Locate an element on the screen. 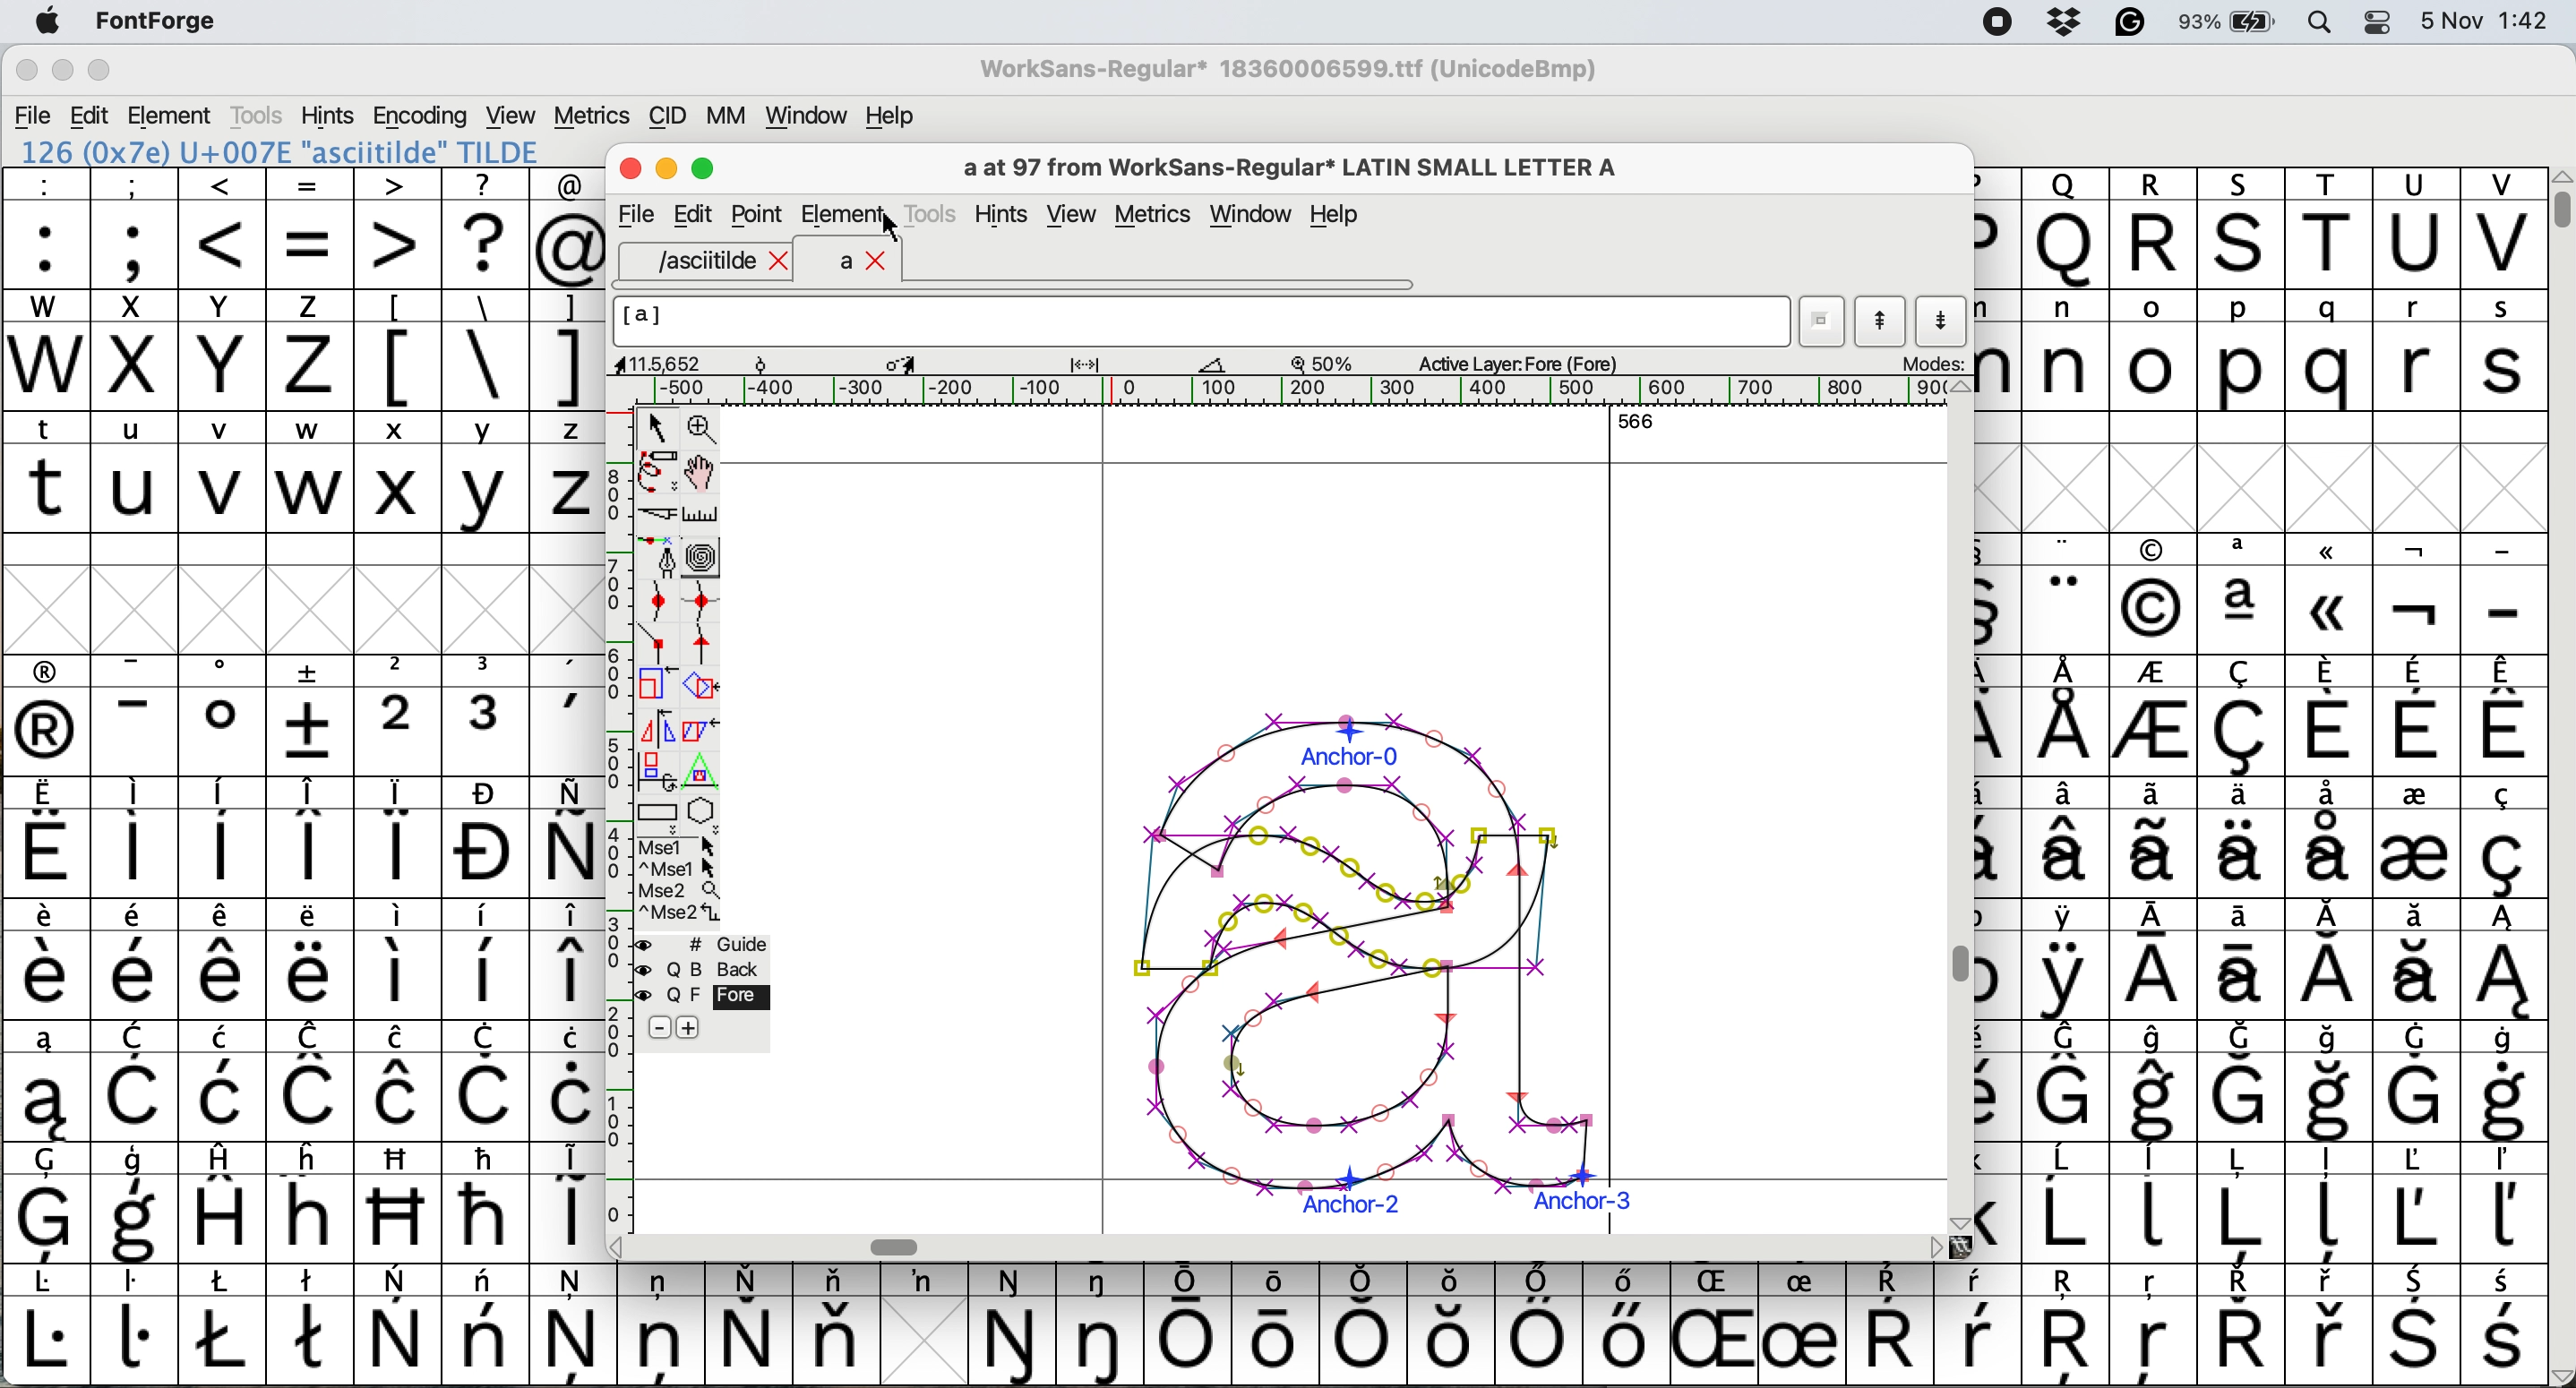 This screenshot has height=1388, width=2576.  is located at coordinates (1719, 1324).